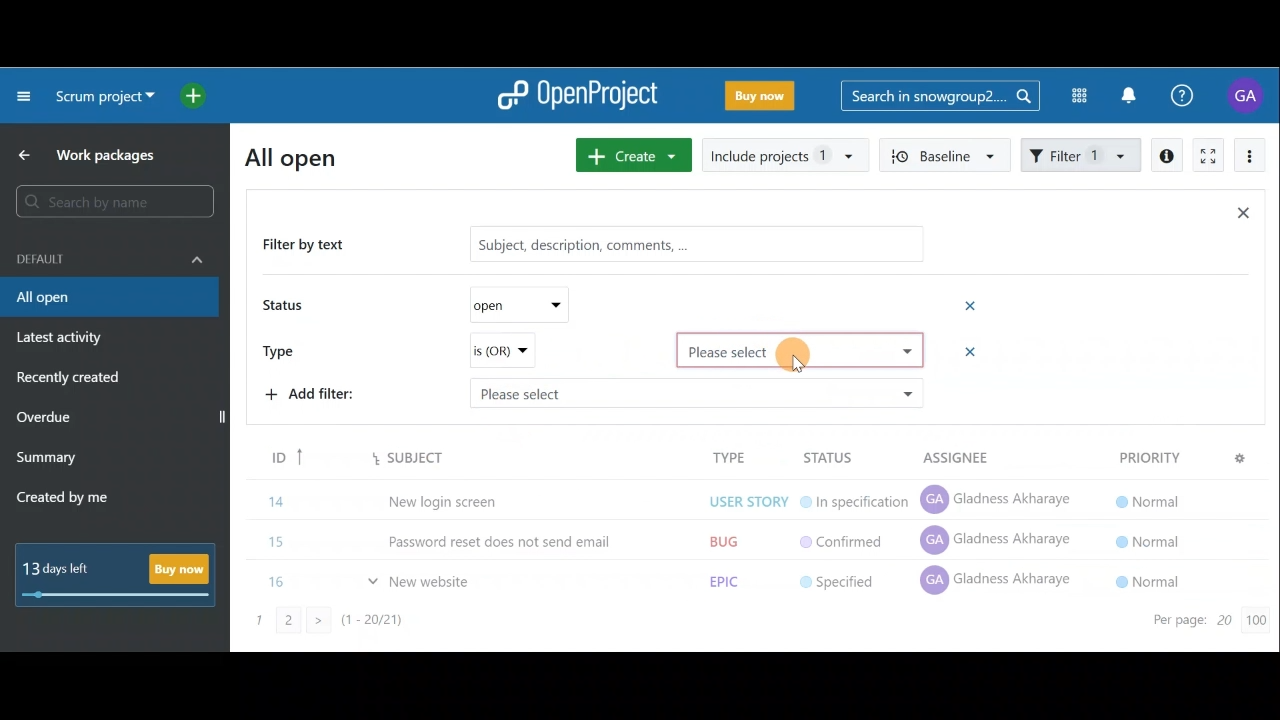 The height and width of the screenshot is (720, 1280). Describe the element at coordinates (303, 156) in the screenshot. I see `All open` at that location.